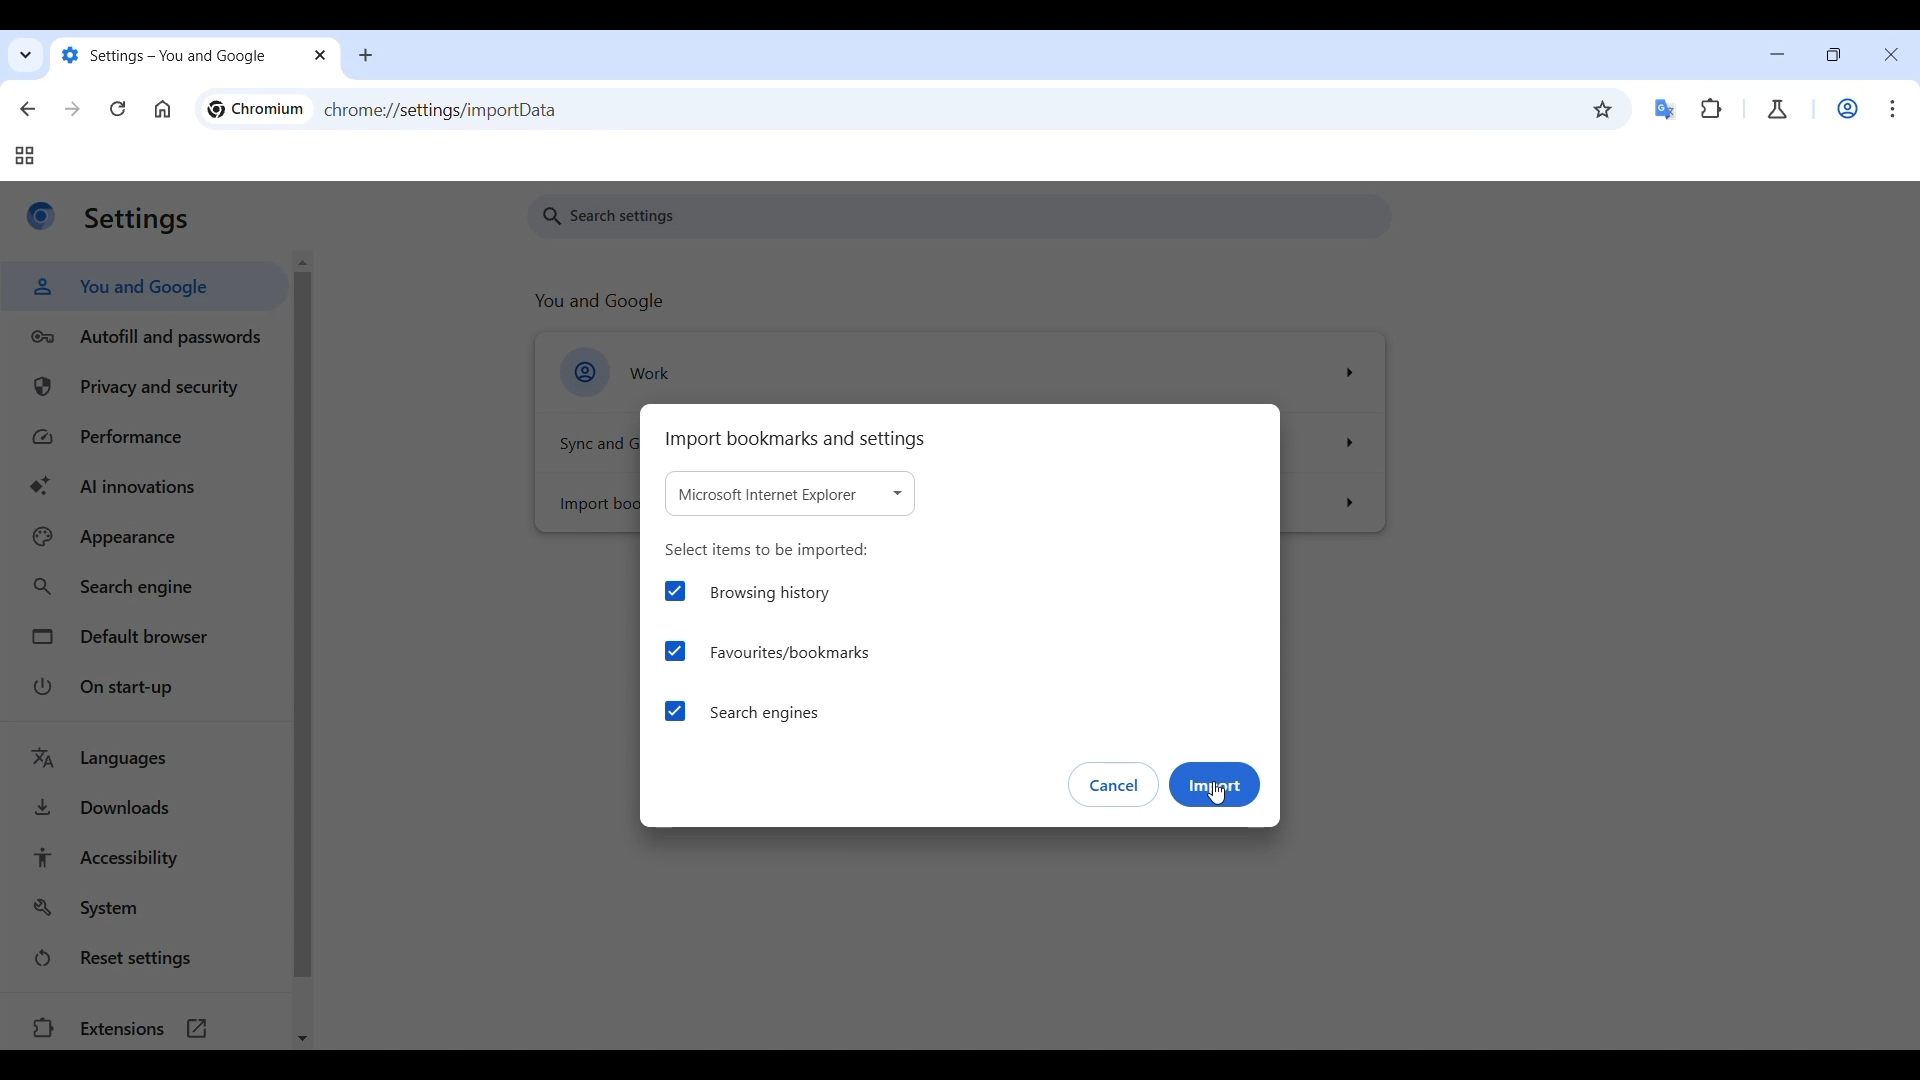  Describe the element at coordinates (146, 588) in the screenshot. I see `Search engine` at that location.